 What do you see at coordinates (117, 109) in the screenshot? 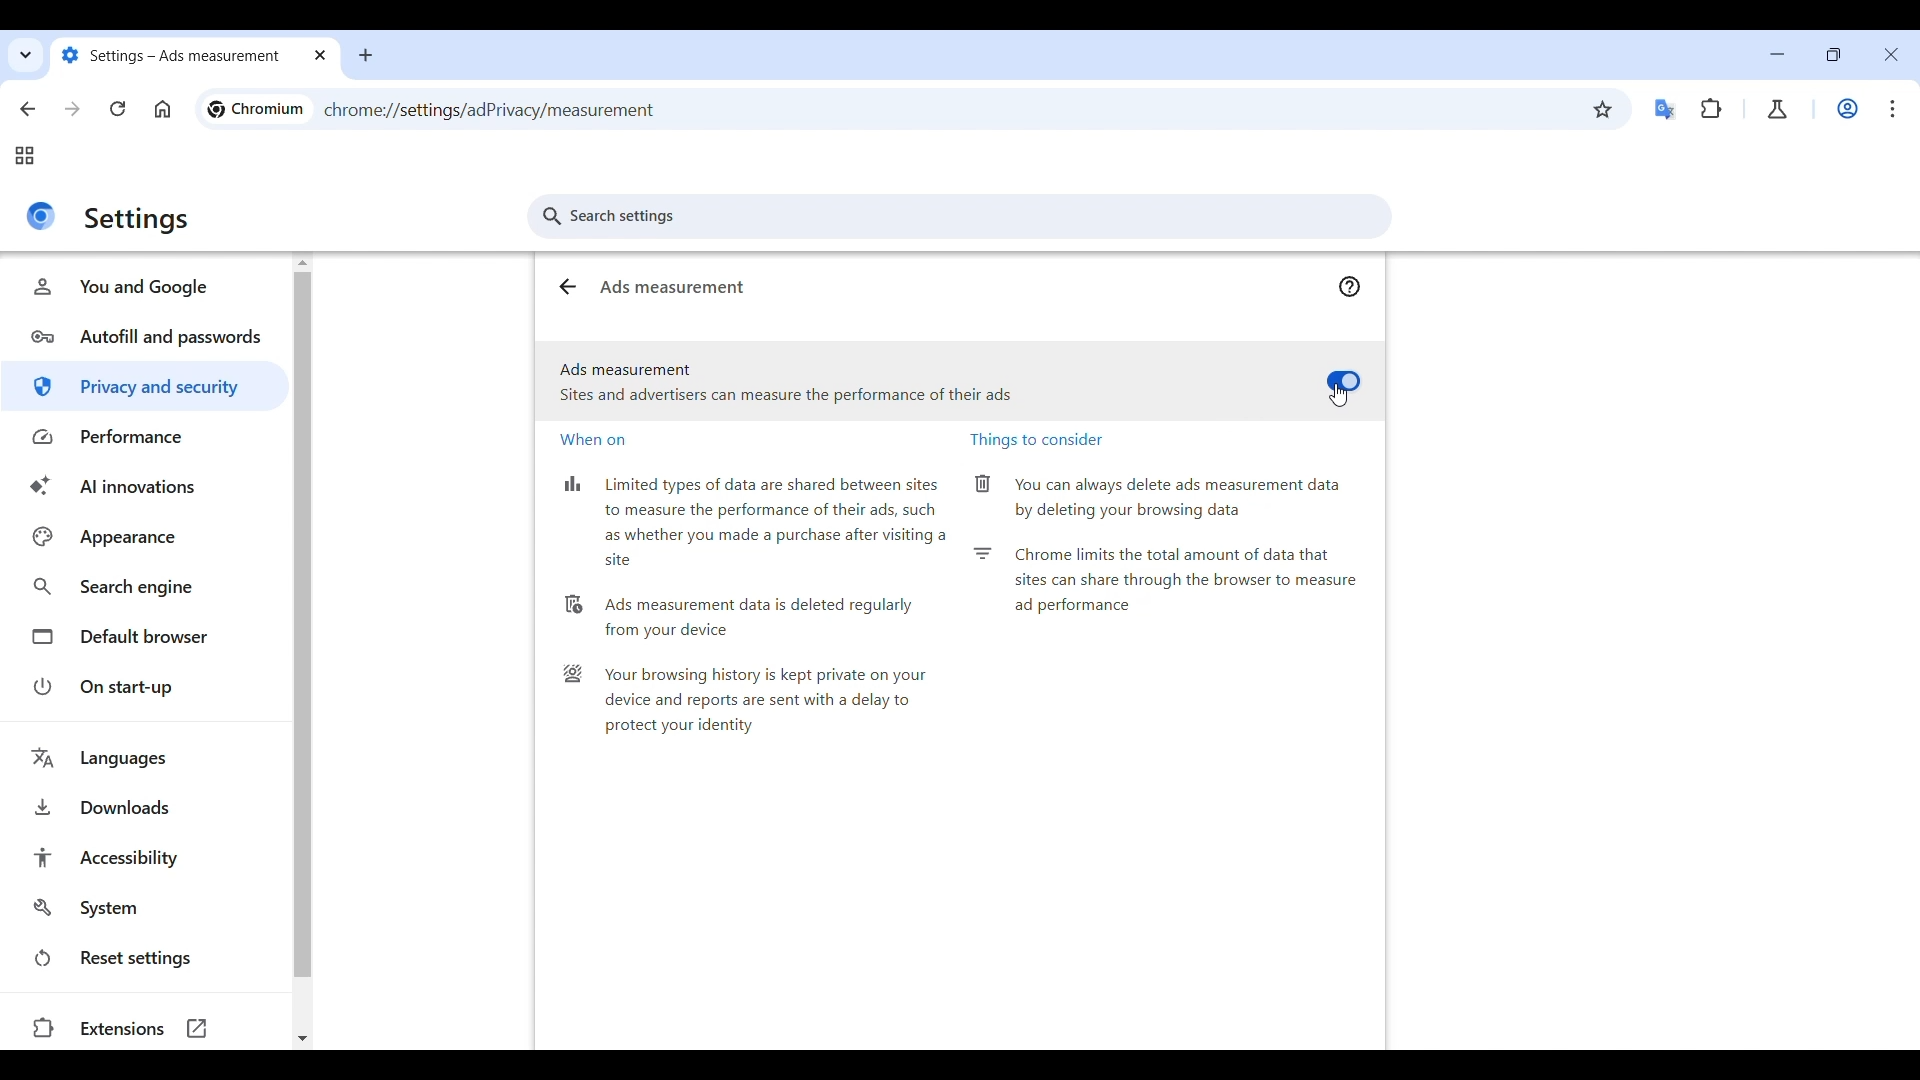
I see `Reload page` at bounding box center [117, 109].